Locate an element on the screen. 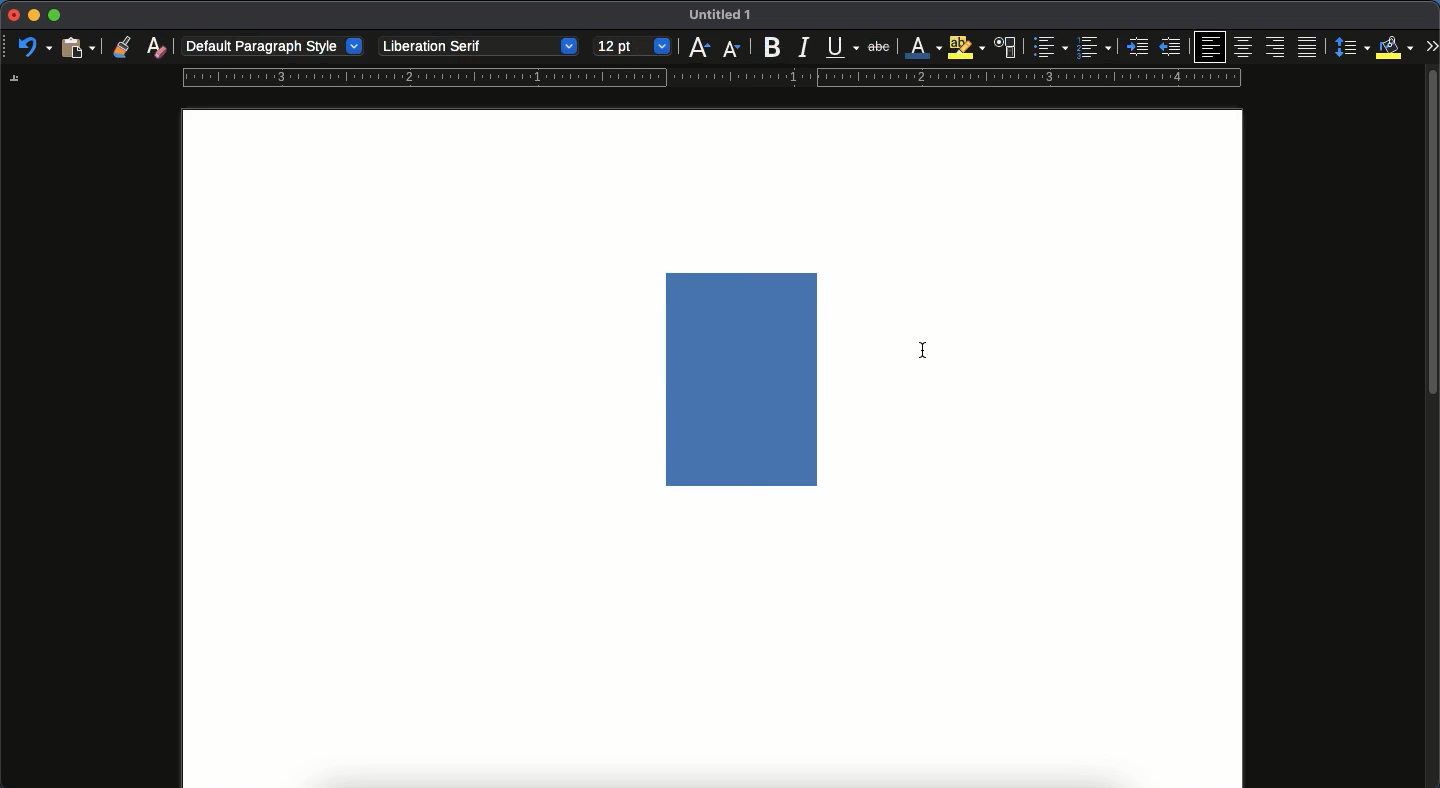 This screenshot has height=788, width=1440. expand is located at coordinates (1431, 45).